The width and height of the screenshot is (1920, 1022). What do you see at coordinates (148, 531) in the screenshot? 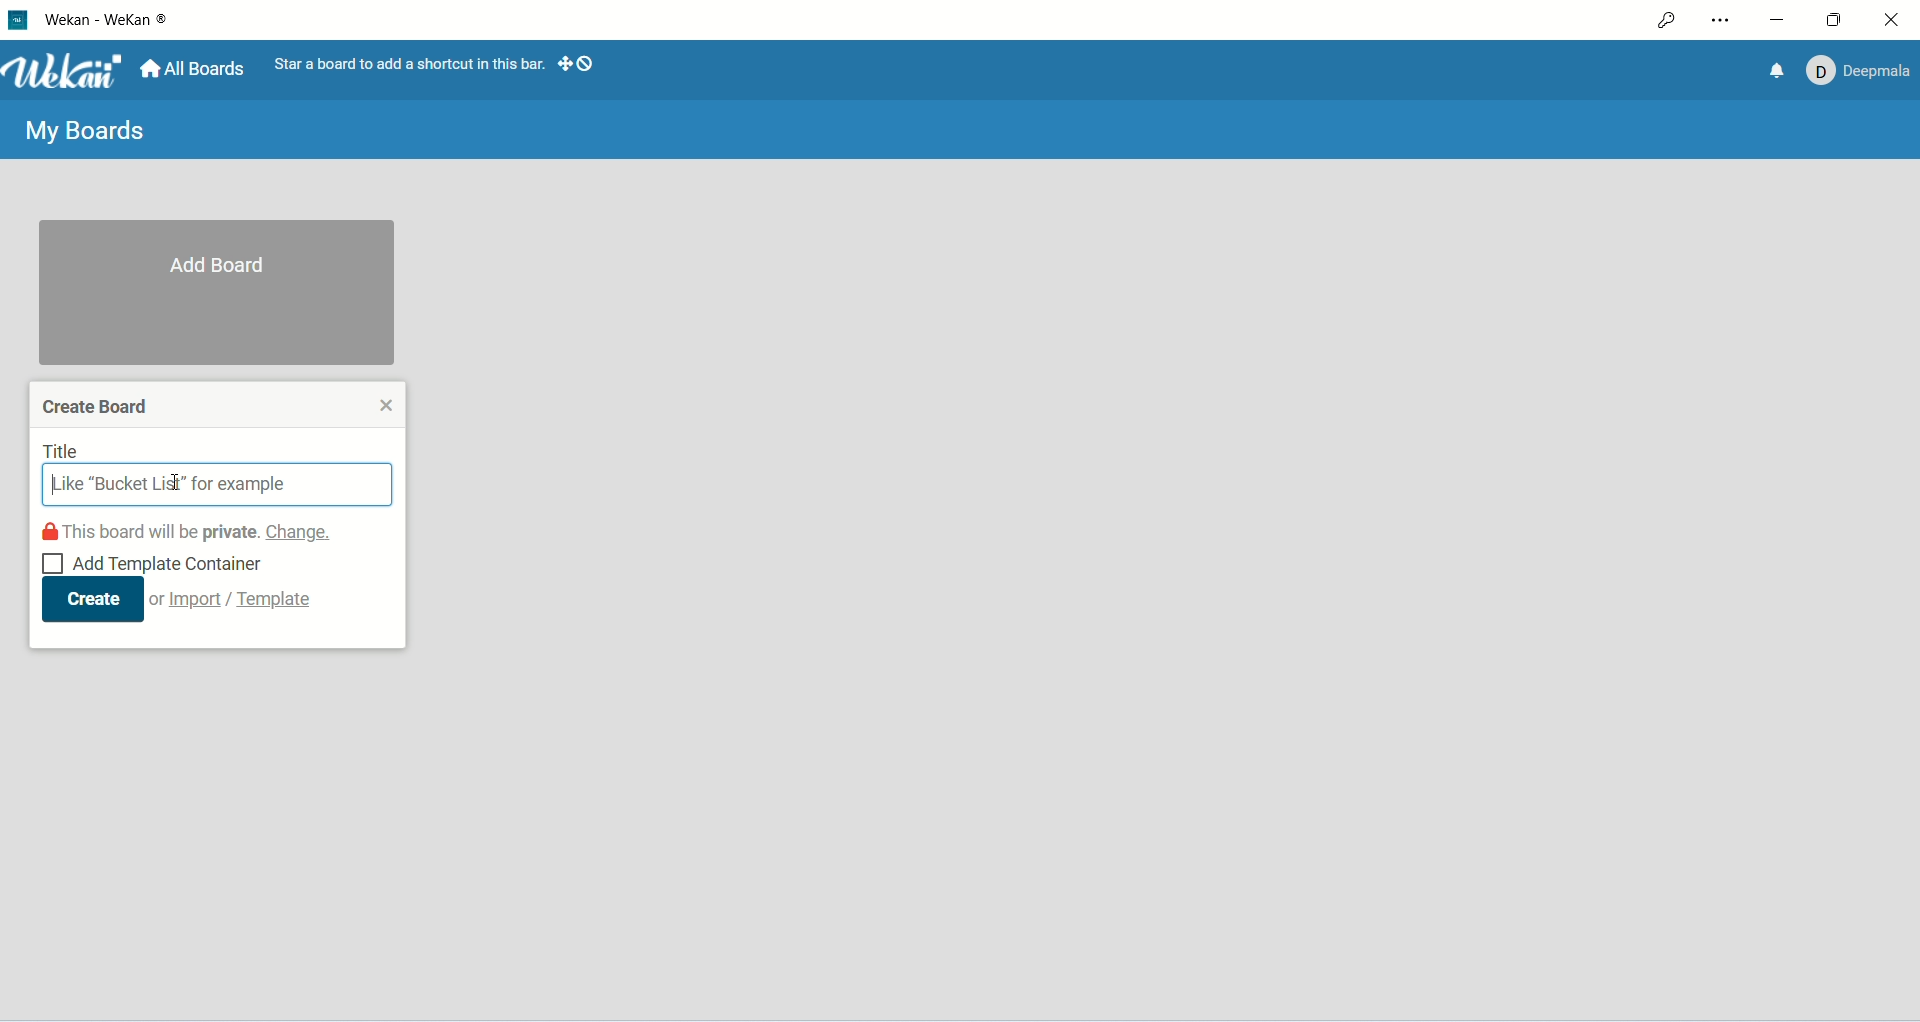
I see `this board will be private` at bounding box center [148, 531].